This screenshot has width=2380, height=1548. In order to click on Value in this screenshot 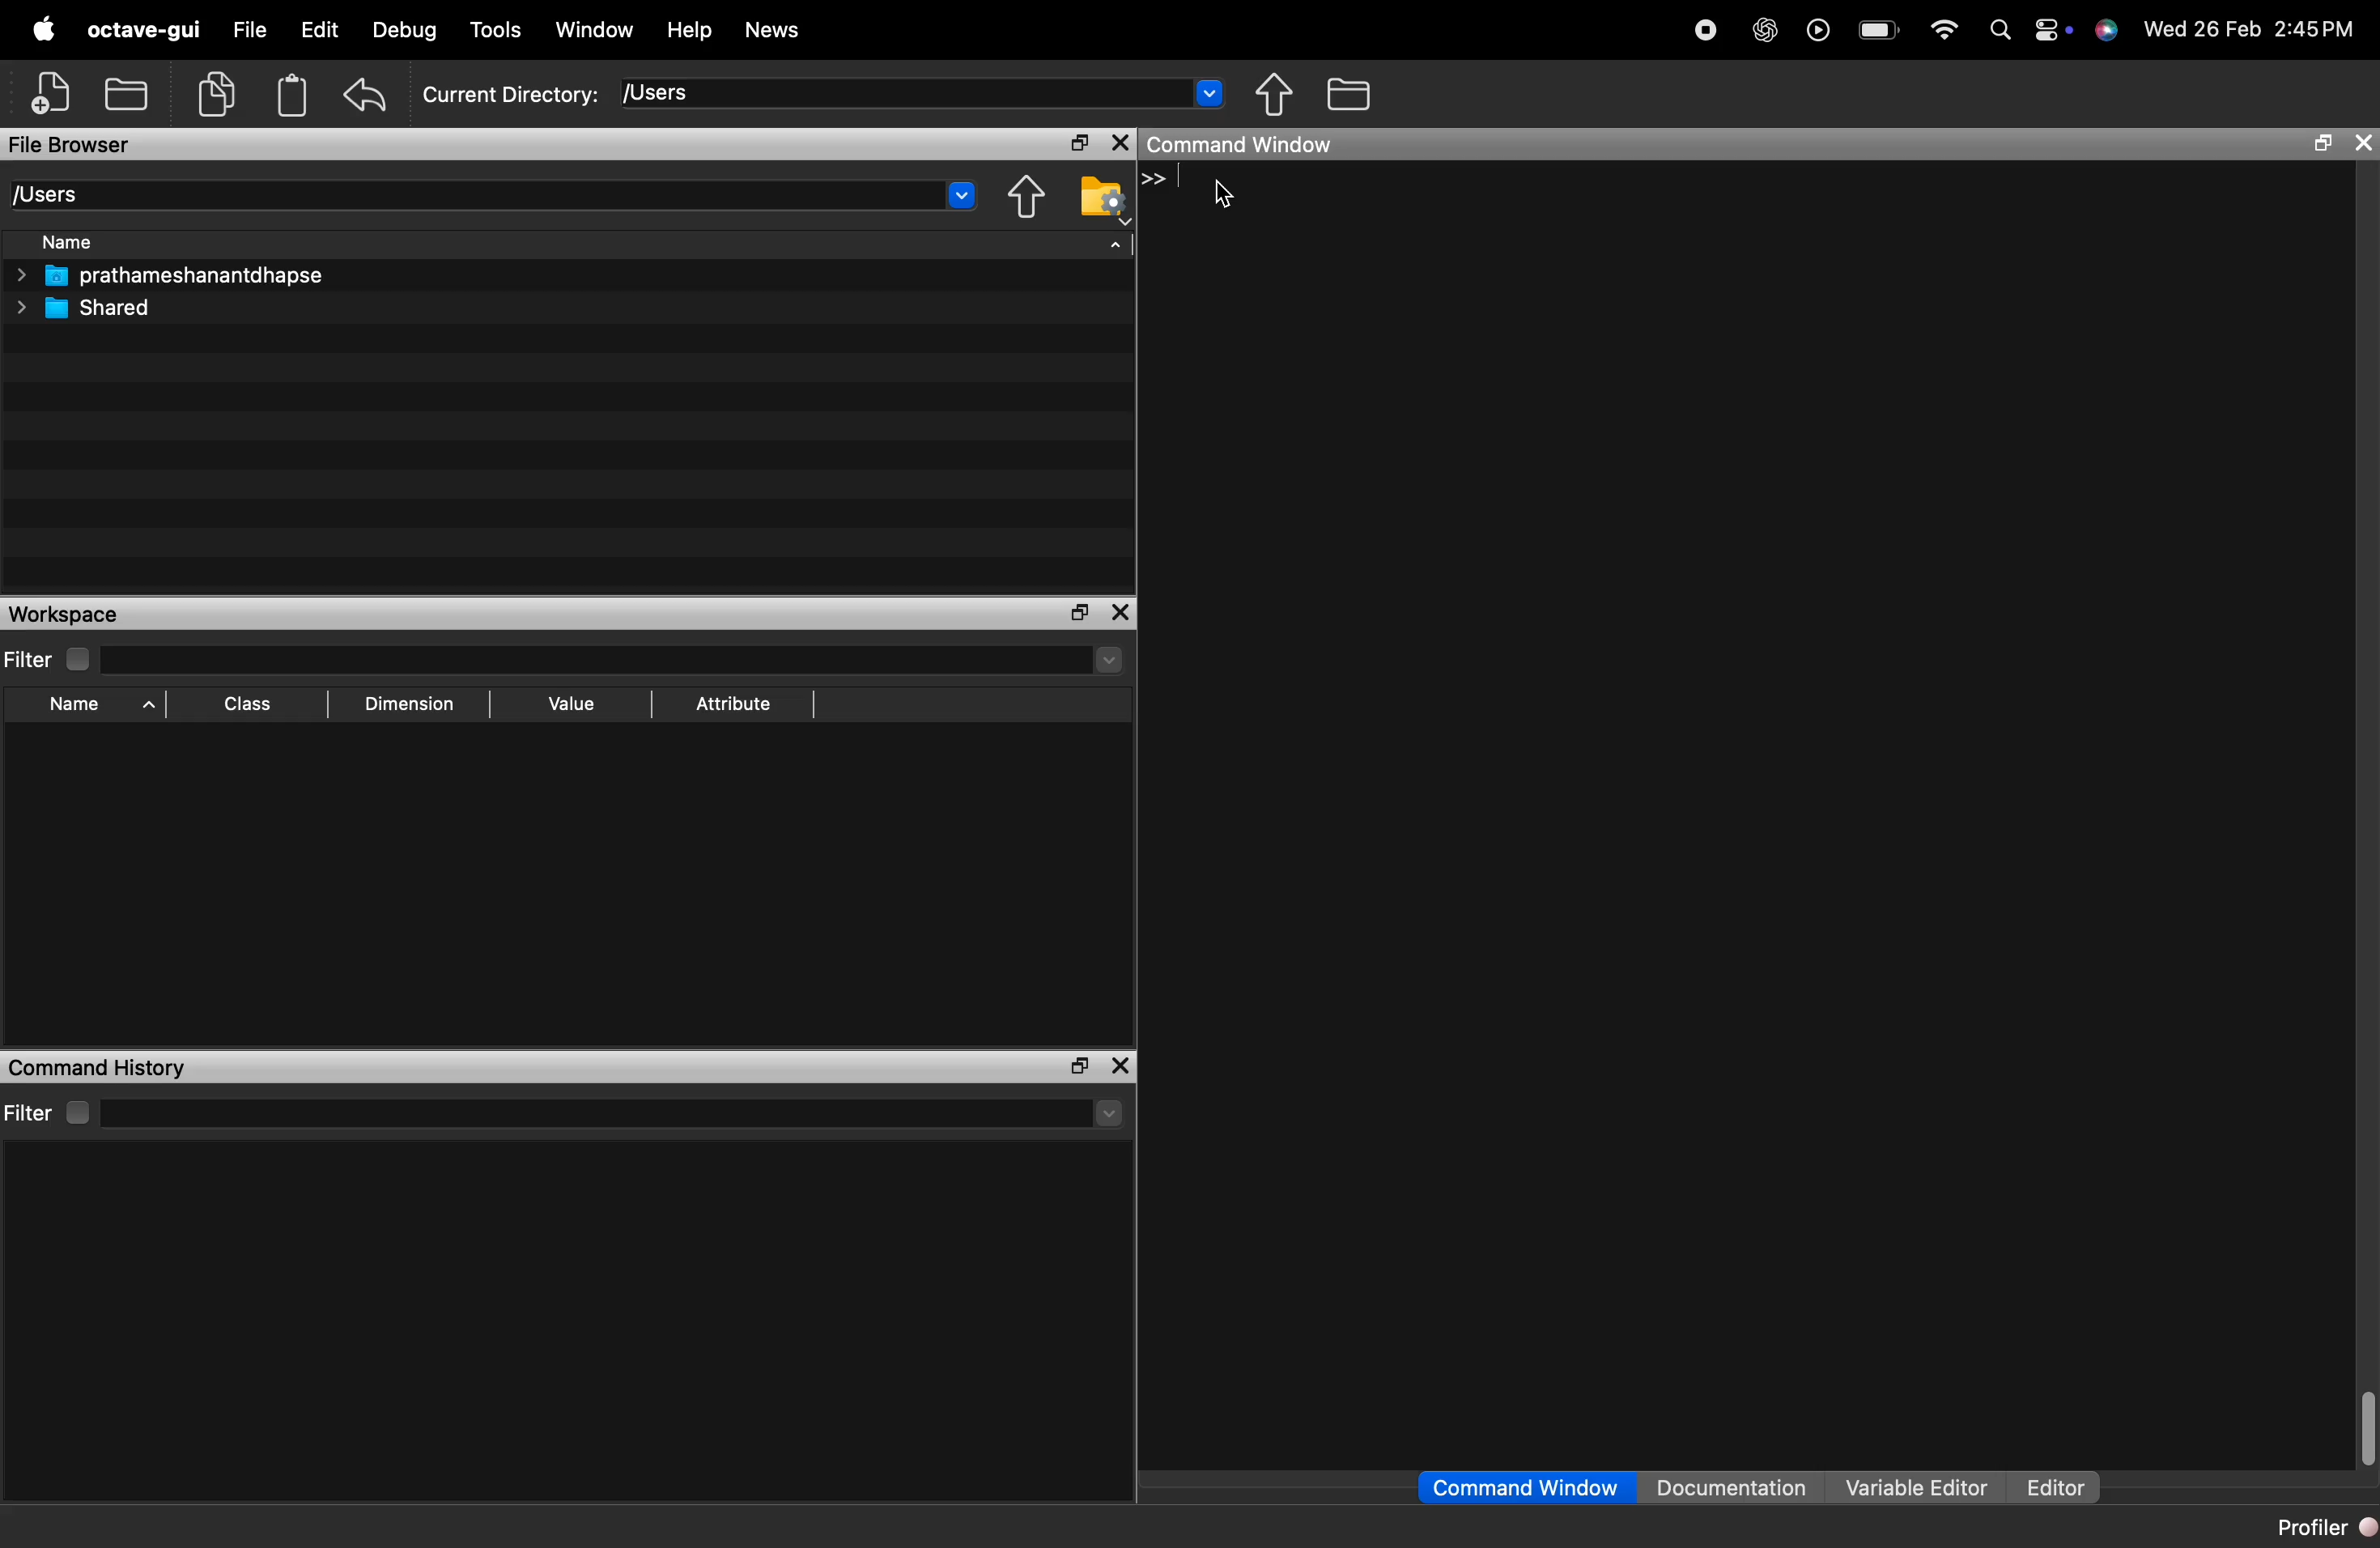, I will do `click(576, 701)`.